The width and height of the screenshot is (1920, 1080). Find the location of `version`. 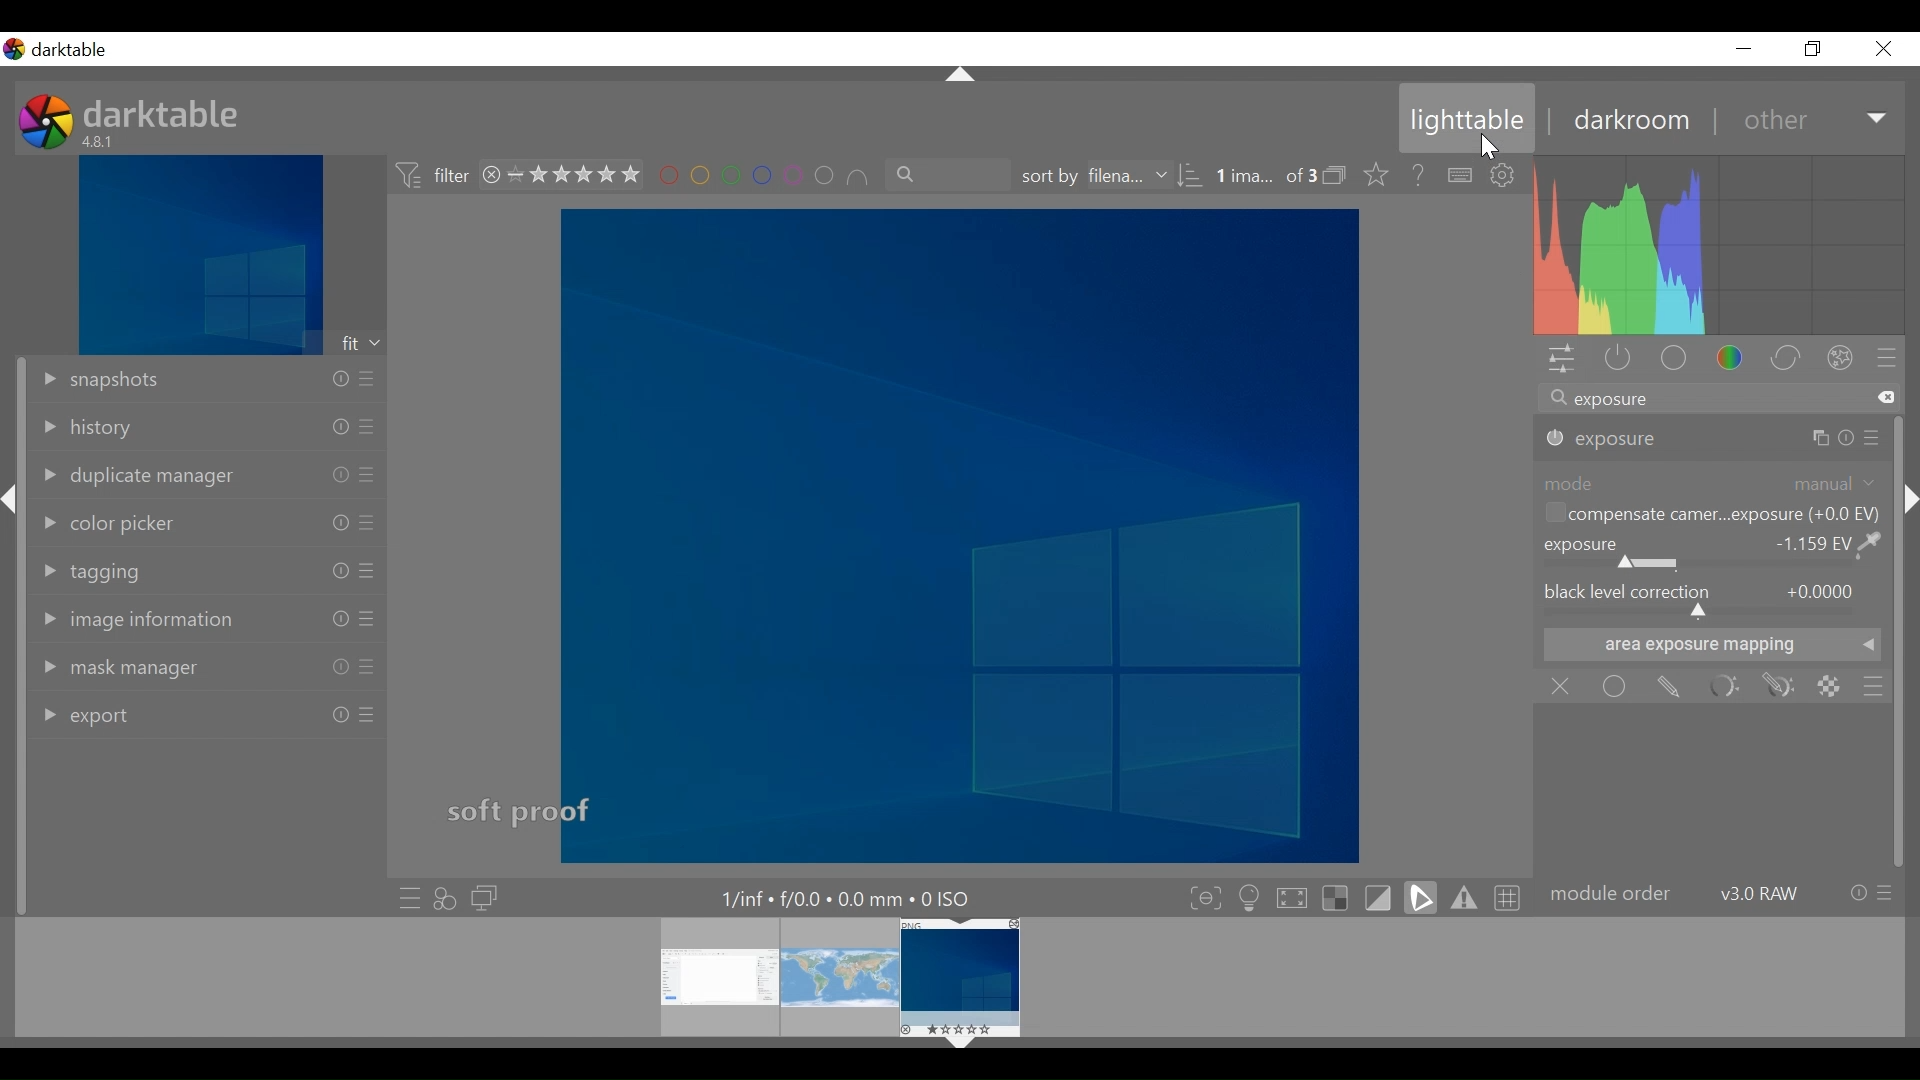

version is located at coordinates (1761, 893).